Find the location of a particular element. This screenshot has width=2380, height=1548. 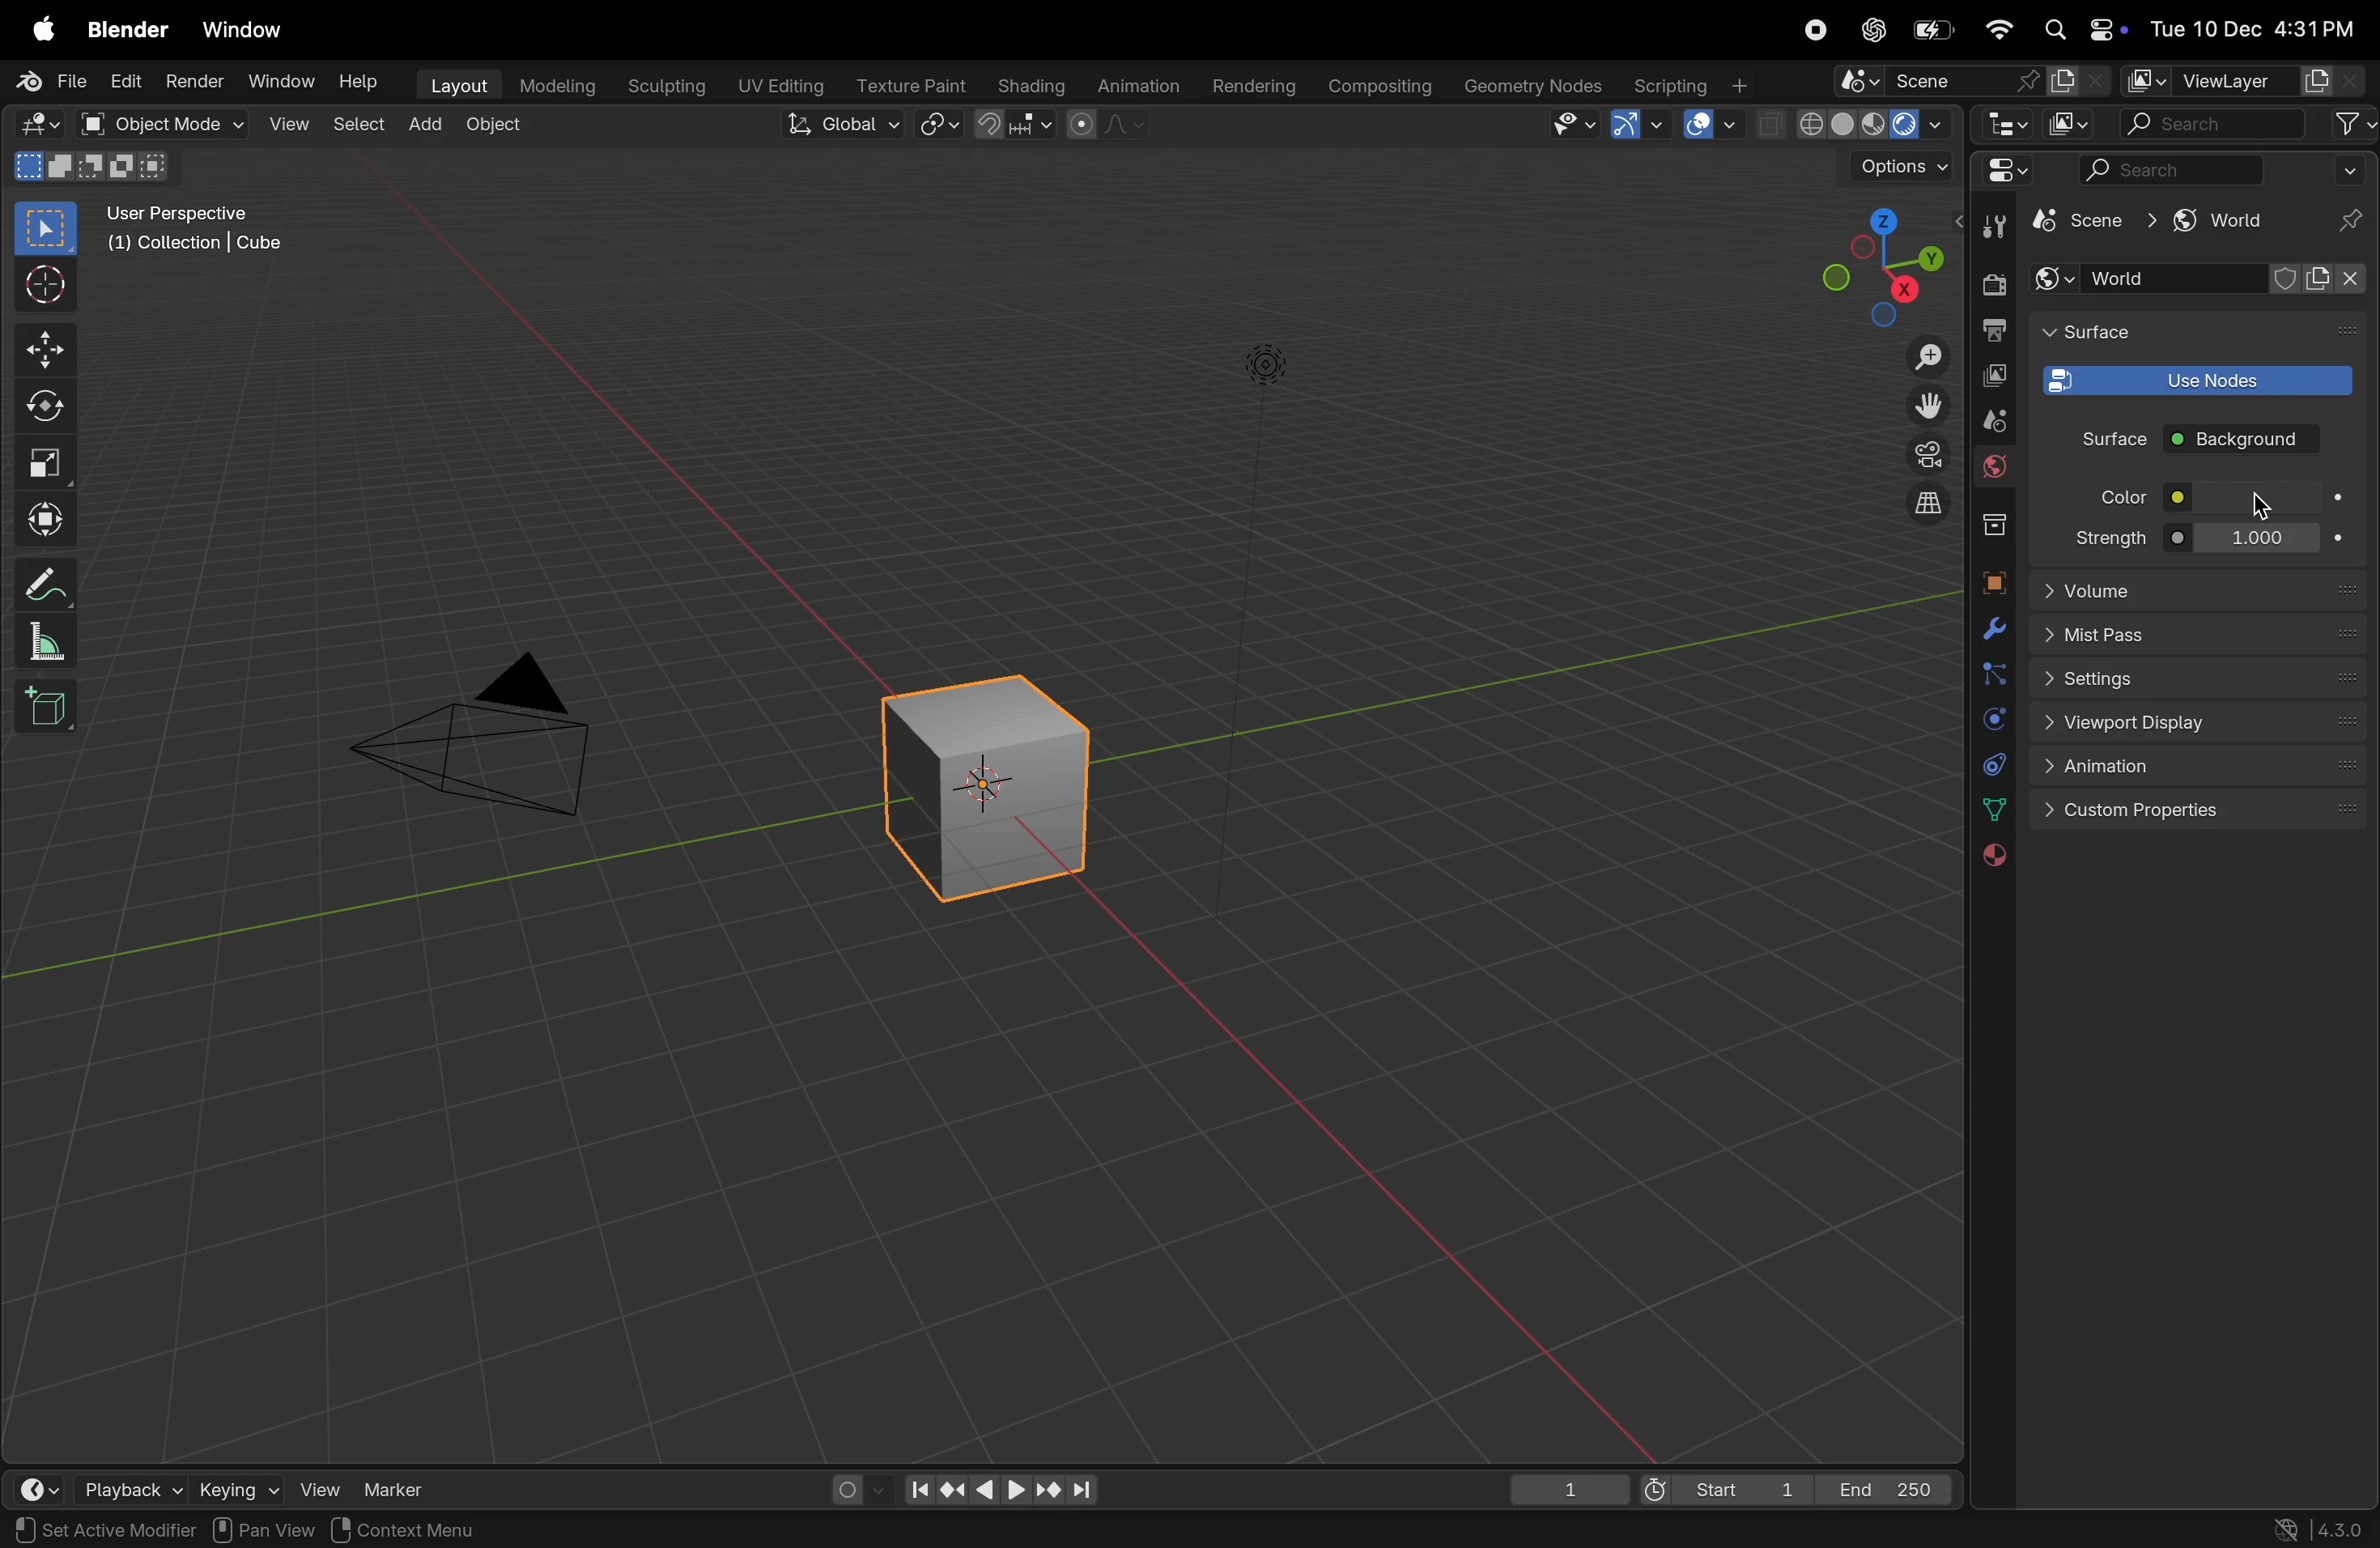

out put is located at coordinates (1991, 375).